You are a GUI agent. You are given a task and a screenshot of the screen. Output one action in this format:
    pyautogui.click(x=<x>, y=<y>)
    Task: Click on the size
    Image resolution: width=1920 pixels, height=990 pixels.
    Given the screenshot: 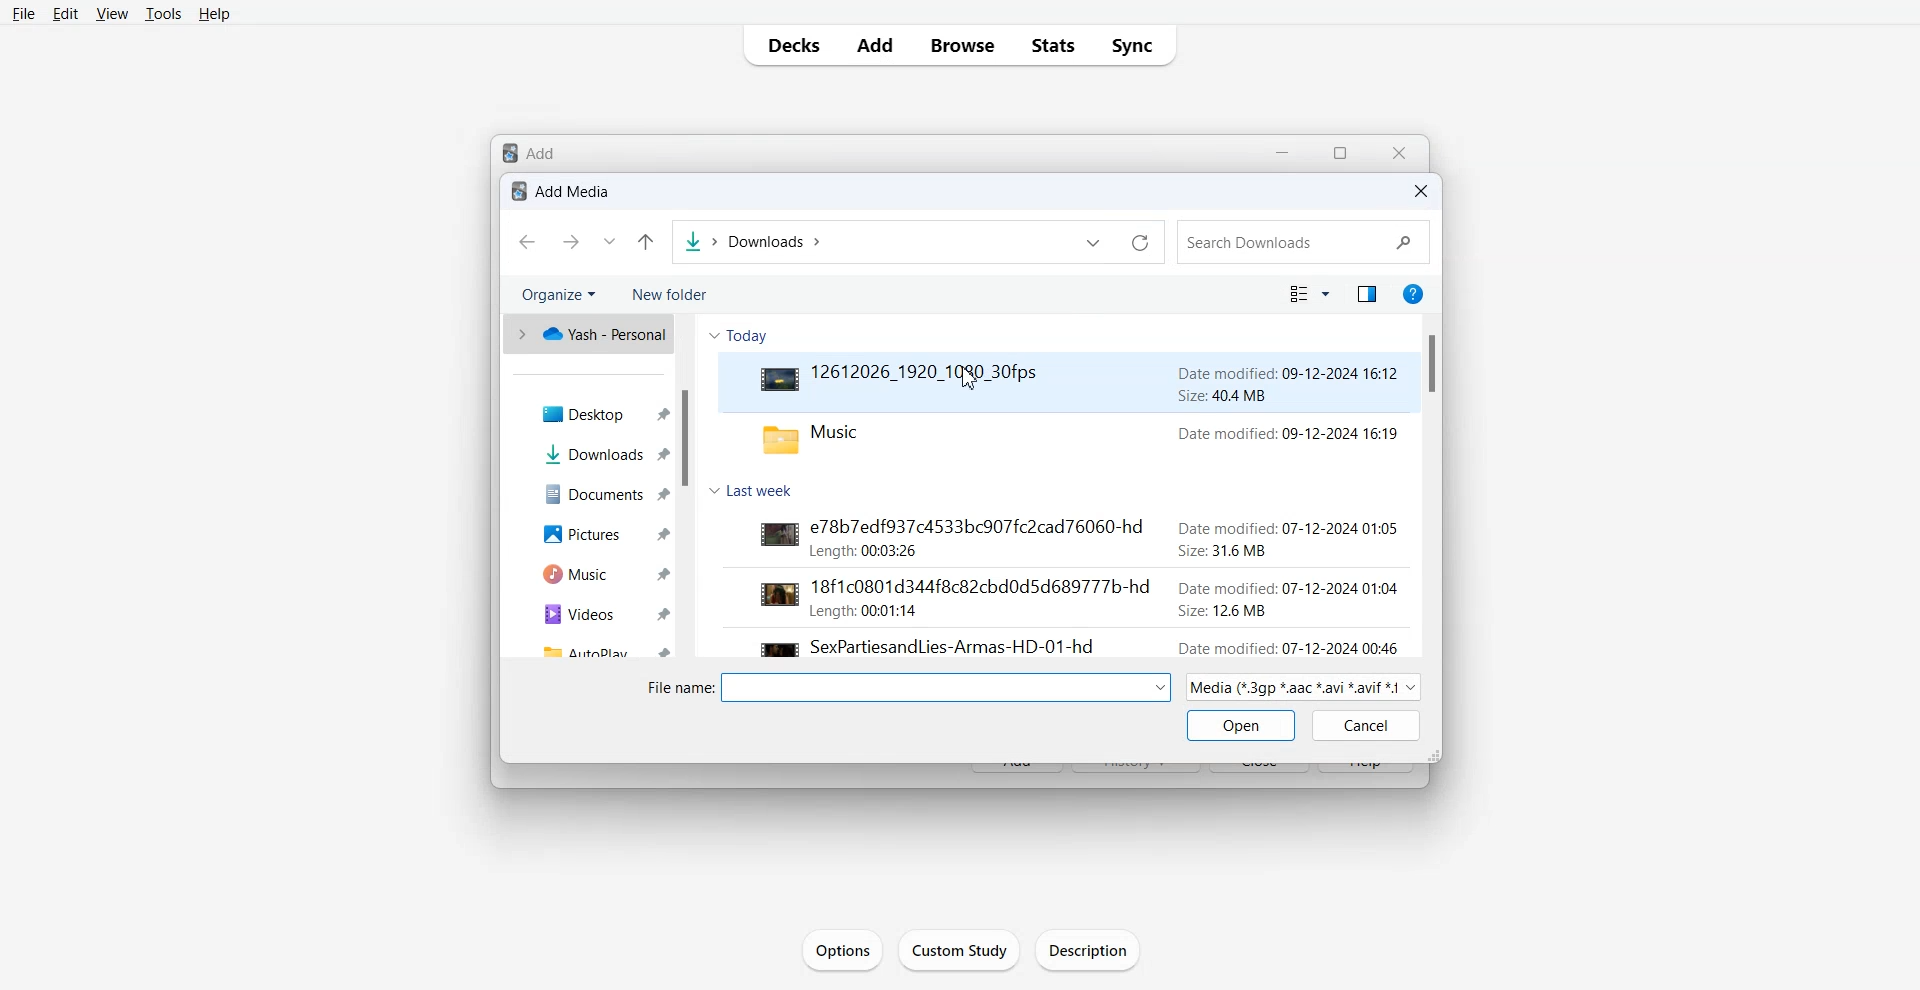 What is the action you would take?
    pyautogui.click(x=1223, y=551)
    